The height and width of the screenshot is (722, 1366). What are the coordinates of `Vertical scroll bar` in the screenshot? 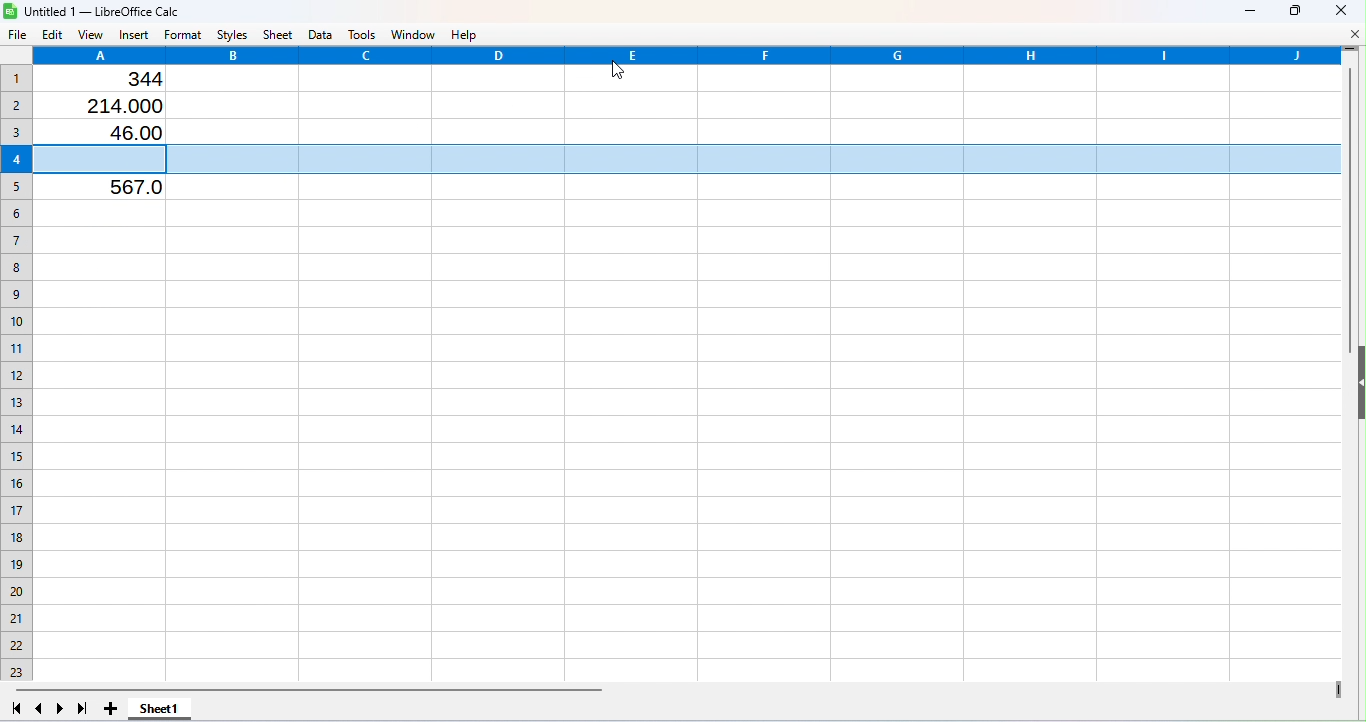 It's located at (1349, 368).